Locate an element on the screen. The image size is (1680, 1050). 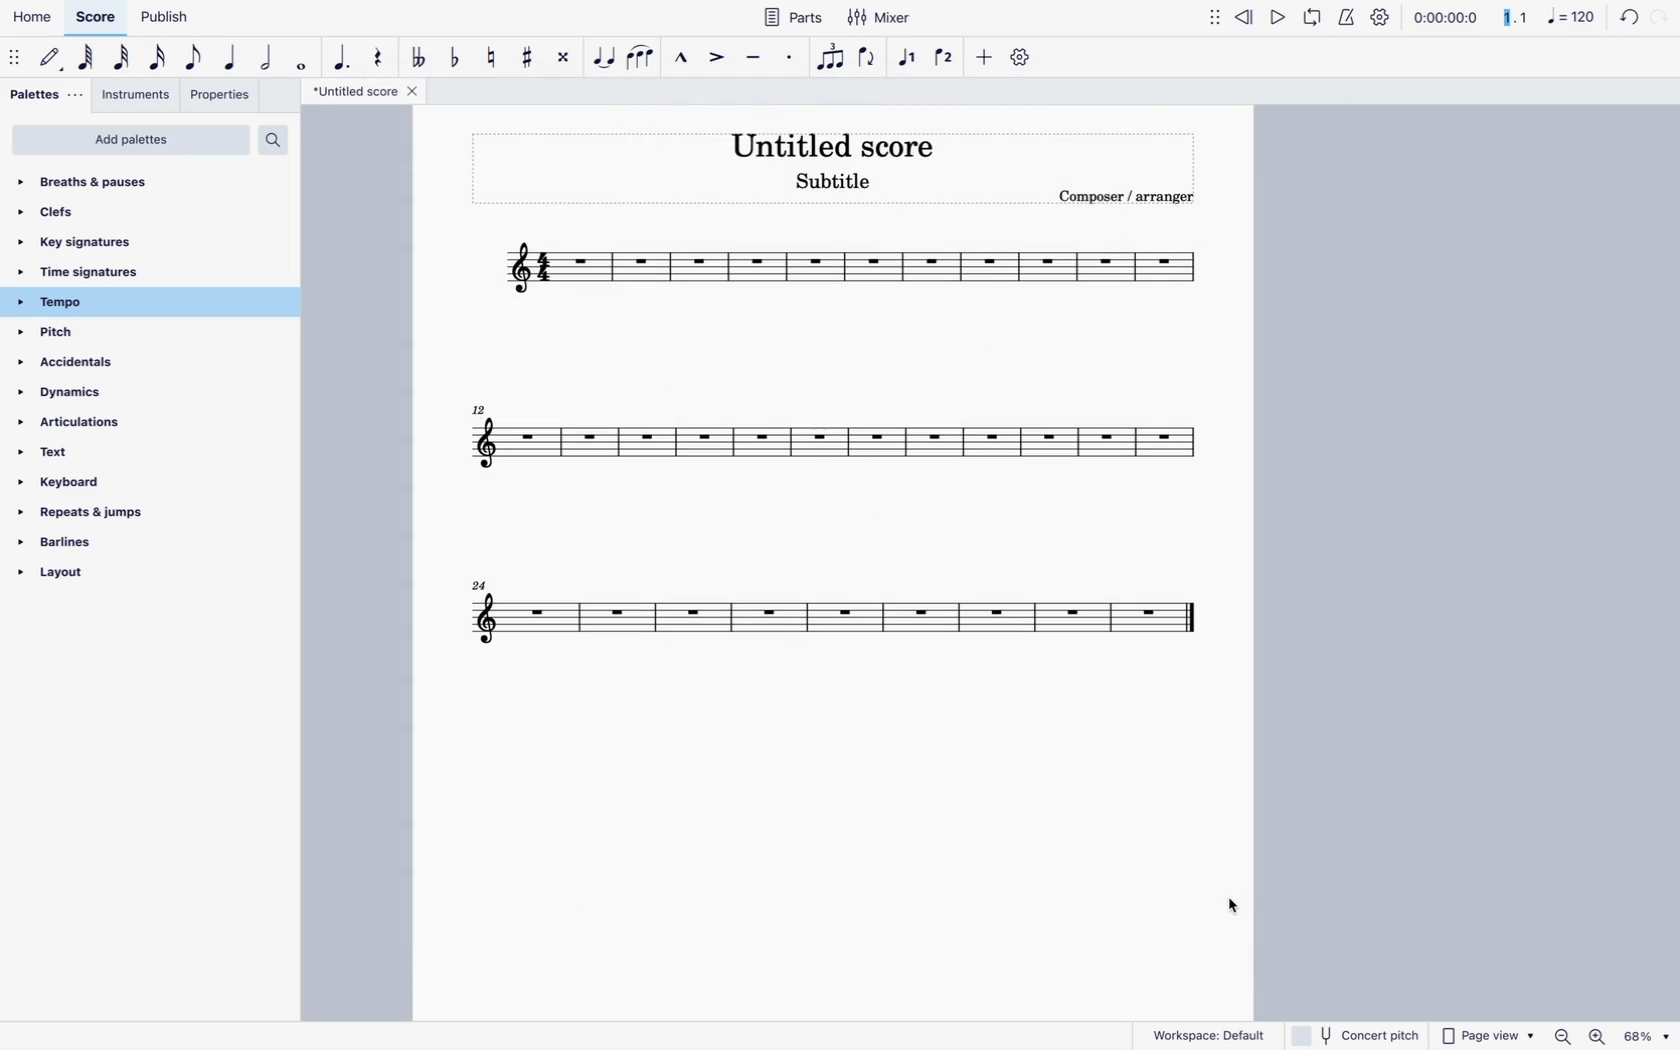
key signatures is located at coordinates (93, 242).